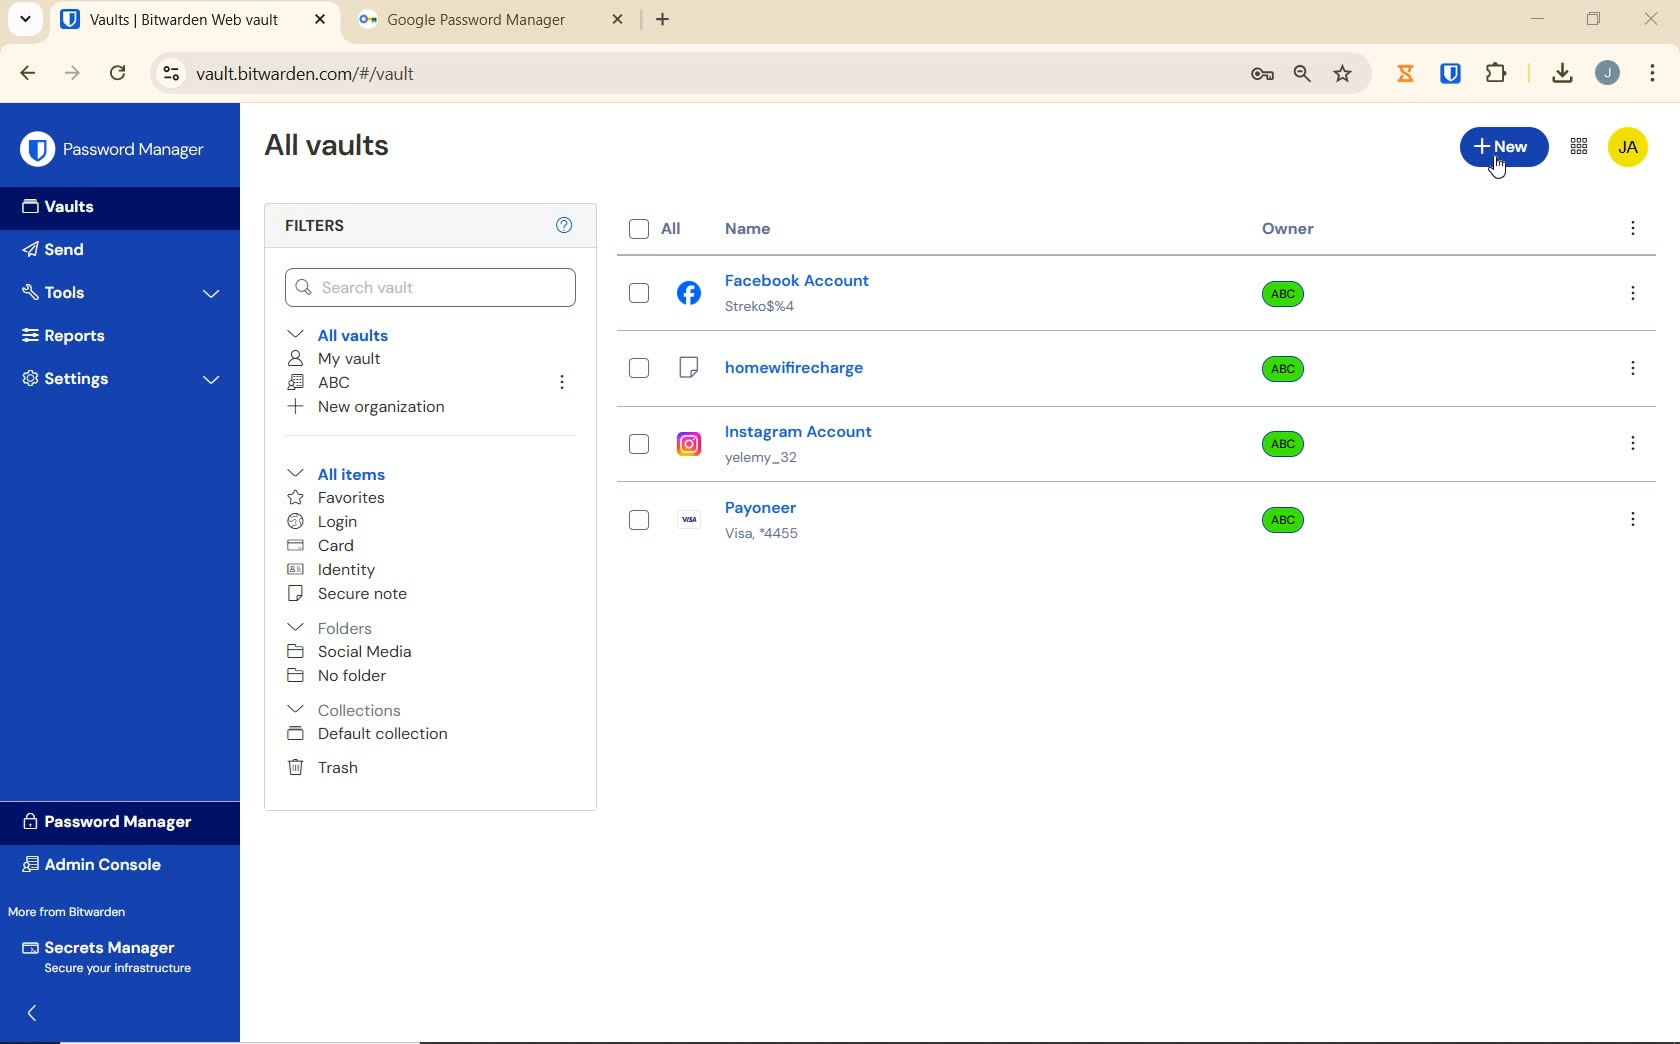  I want to click on close, so click(1653, 19).